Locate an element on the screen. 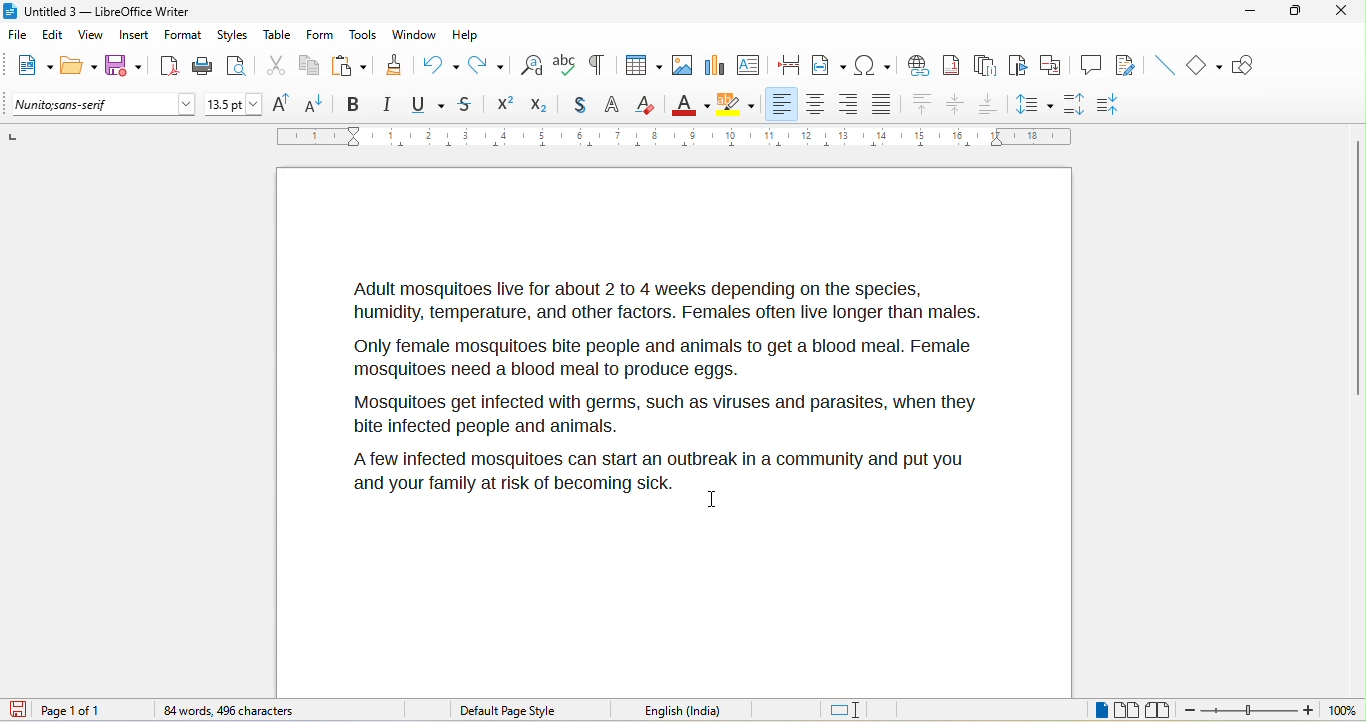 This screenshot has height=722, width=1366. align right is located at coordinates (847, 105).